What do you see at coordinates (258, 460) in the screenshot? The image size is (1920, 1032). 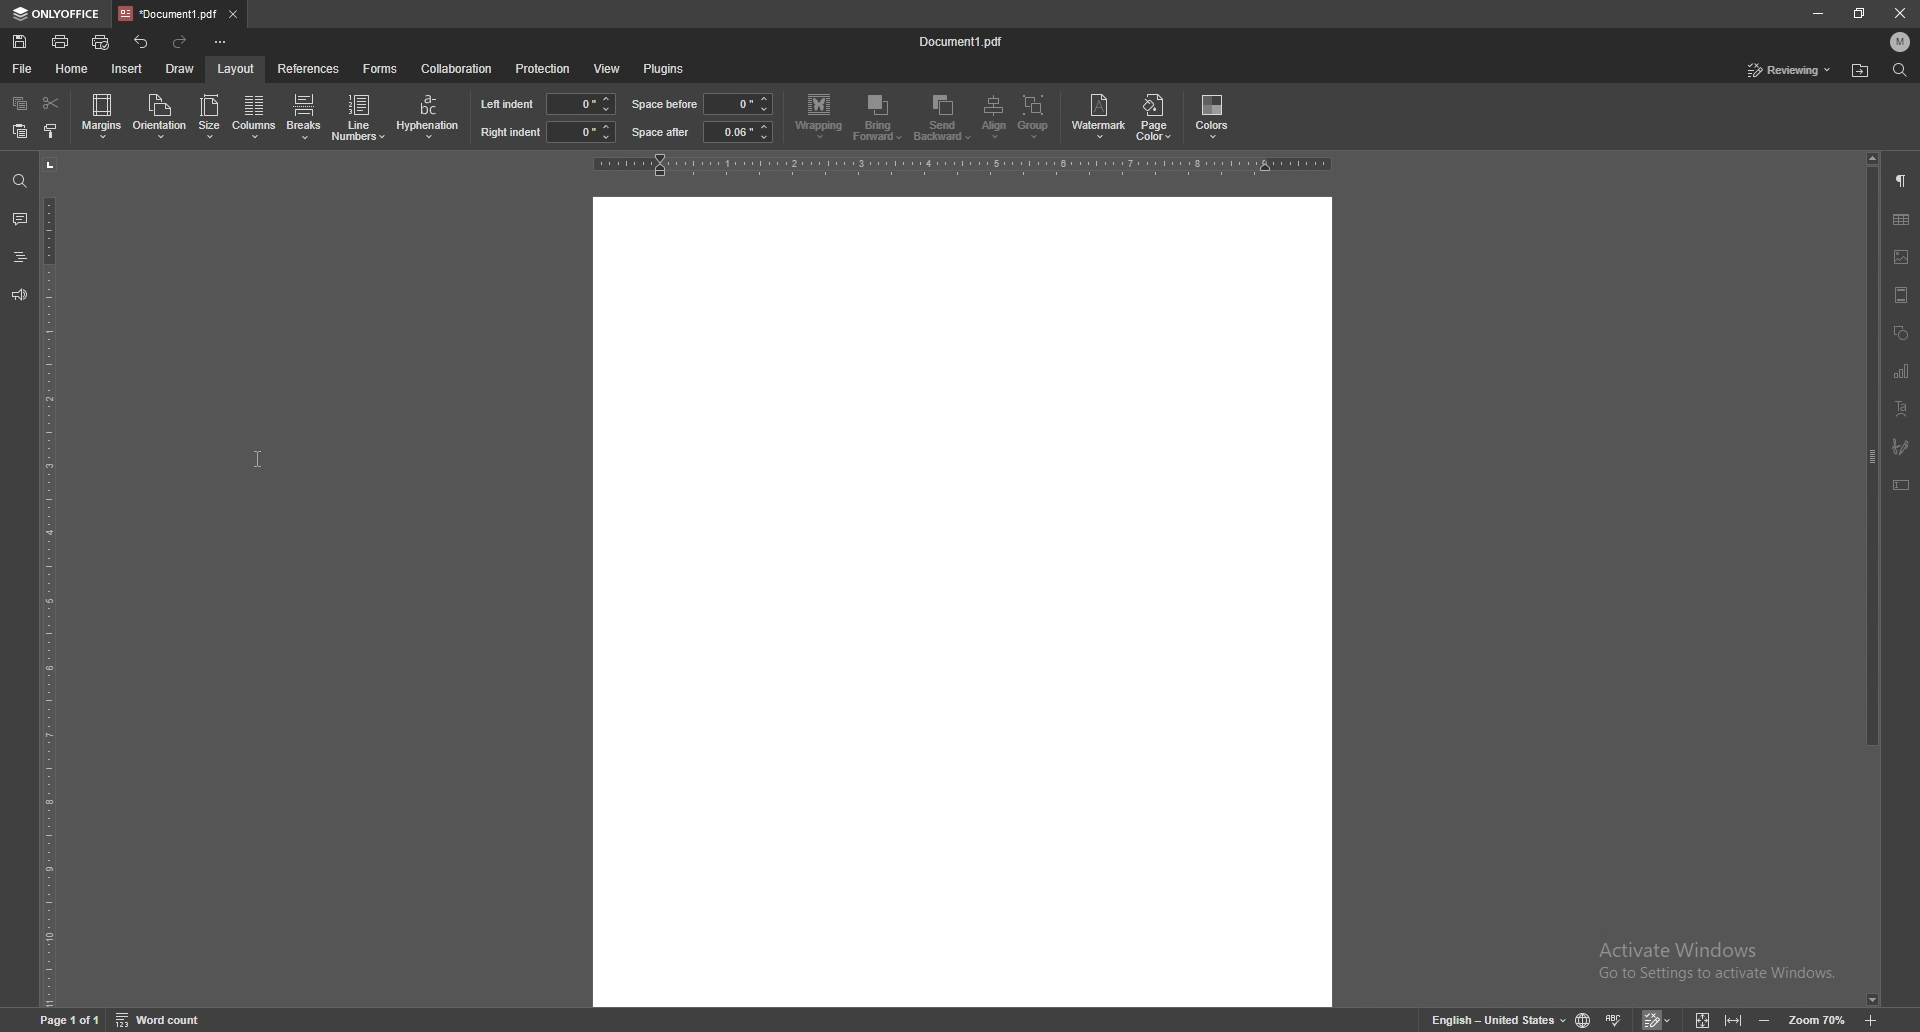 I see `cursor` at bounding box center [258, 460].